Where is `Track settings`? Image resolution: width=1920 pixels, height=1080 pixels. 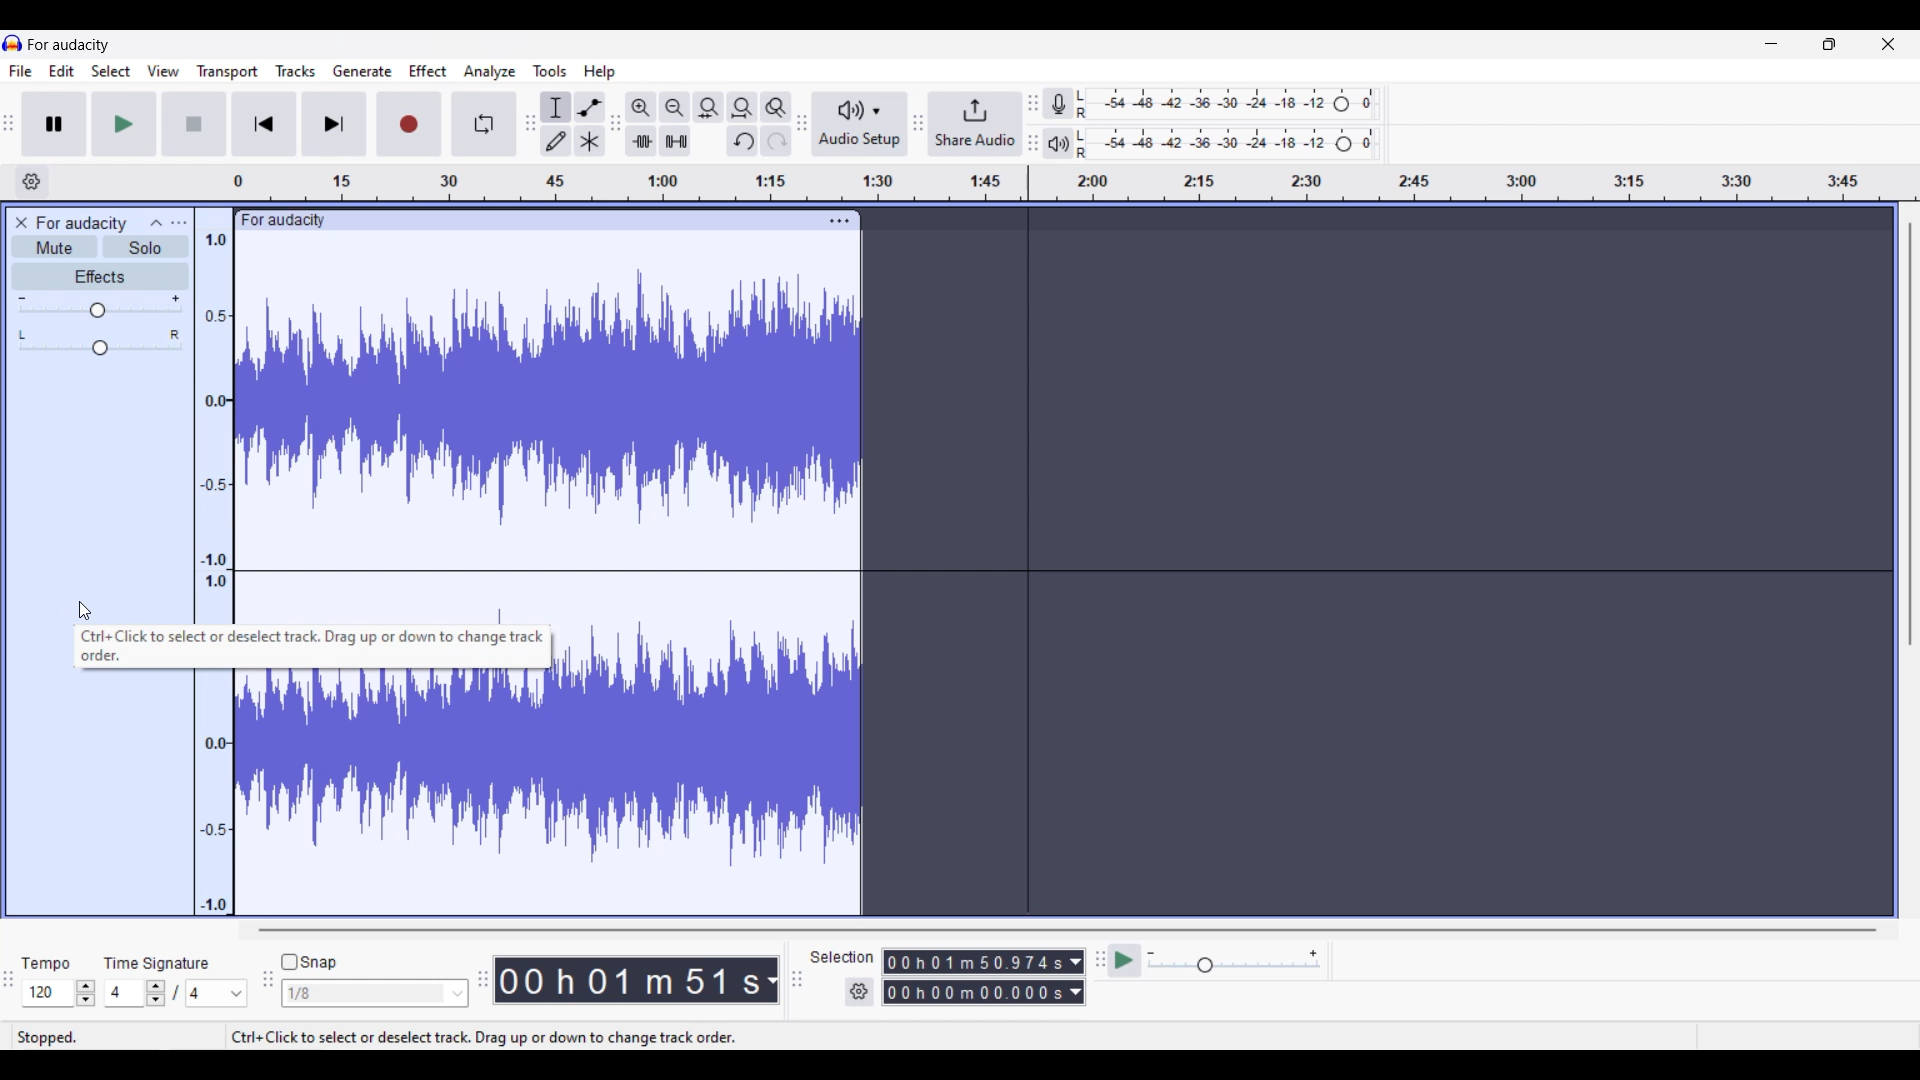 Track settings is located at coordinates (840, 221).